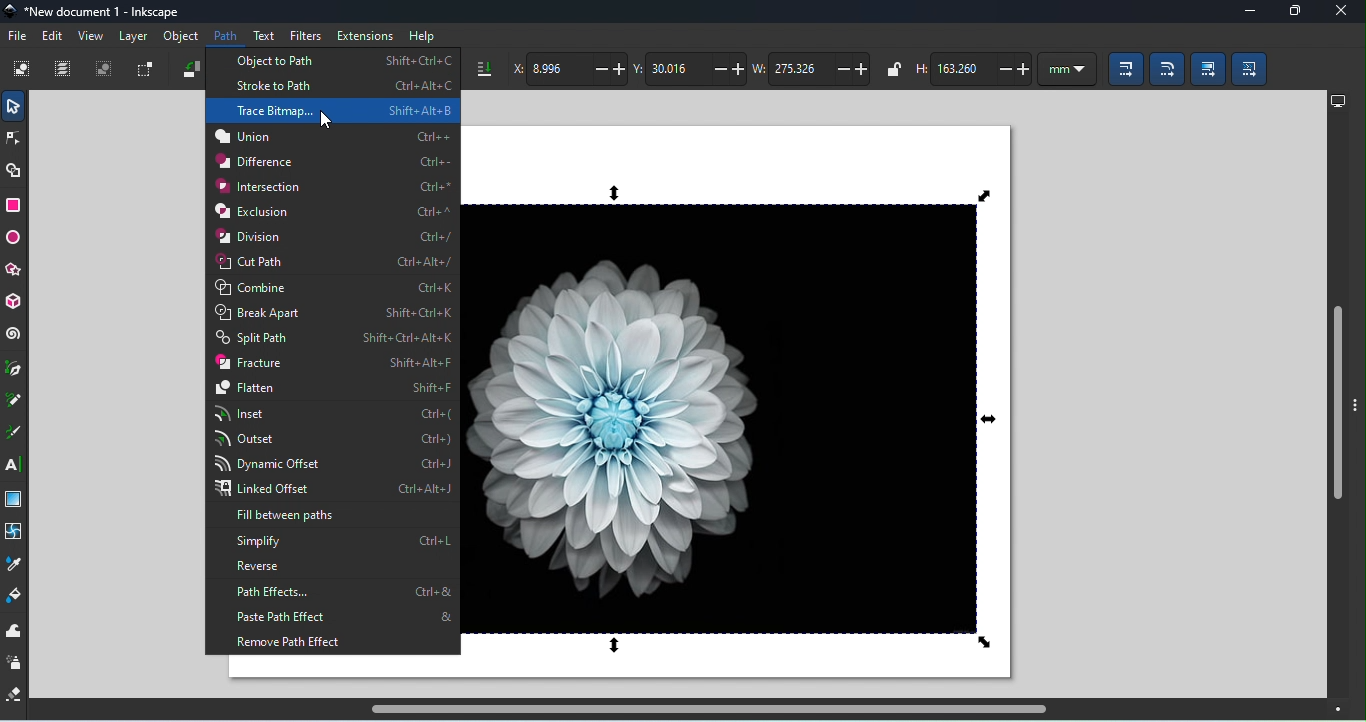 The image size is (1366, 722). Describe the element at coordinates (334, 212) in the screenshot. I see `Exclusion` at that location.